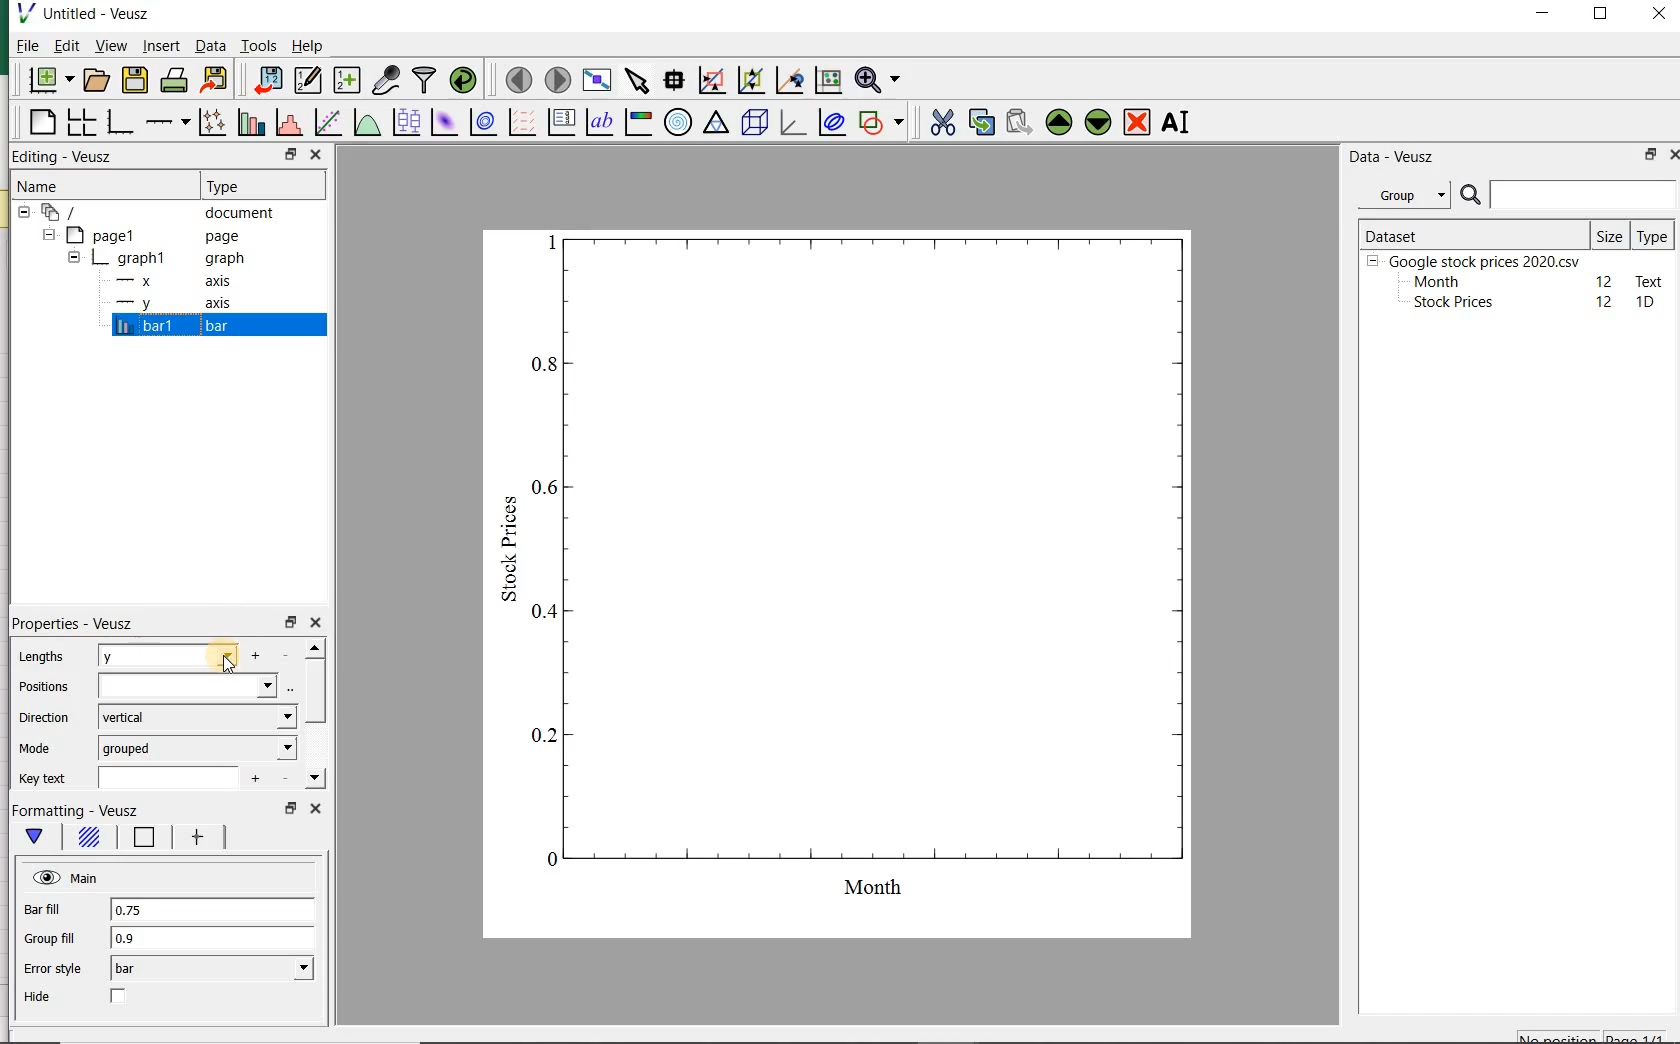 This screenshot has height=1044, width=1680. Describe the element at coordinates (215, 81) in the screenshot. I see `export to graphics format` at that location.